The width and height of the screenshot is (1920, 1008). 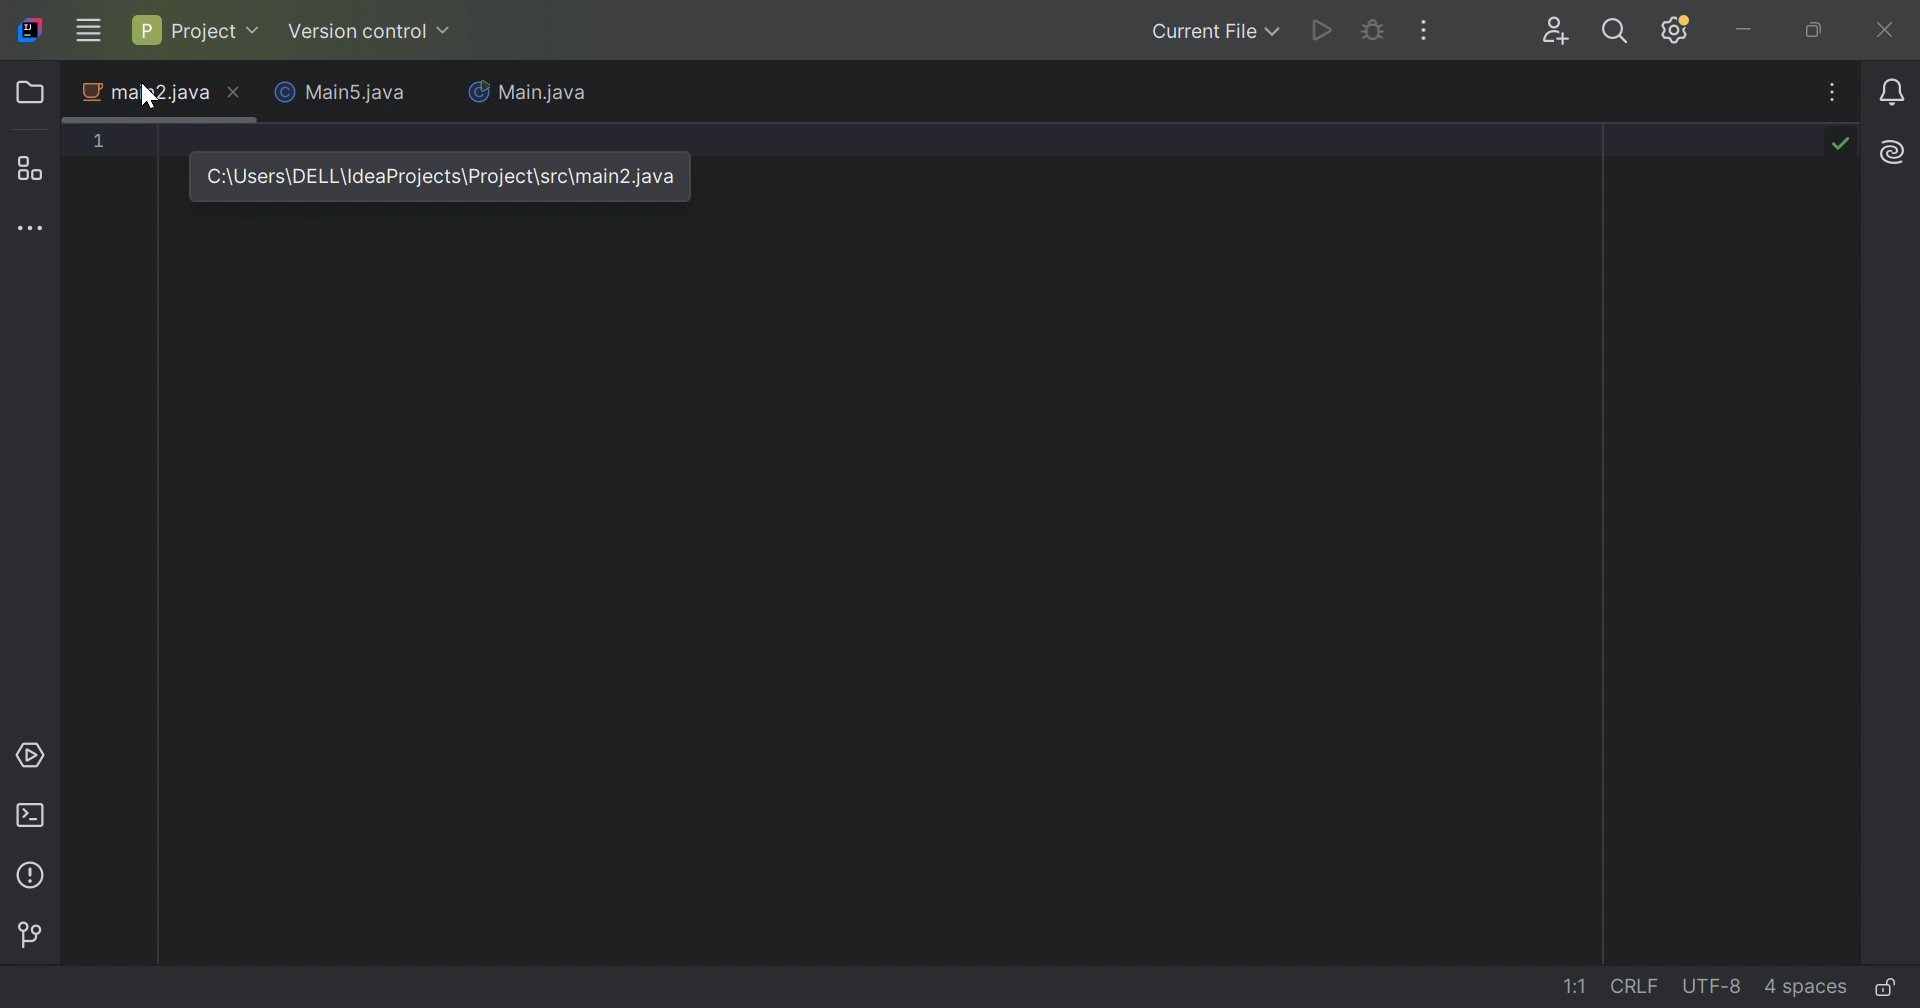 What do you see at coordinates (528, 94) in the screenshot?
I see `Main.java` at bounding box center [528, 94].